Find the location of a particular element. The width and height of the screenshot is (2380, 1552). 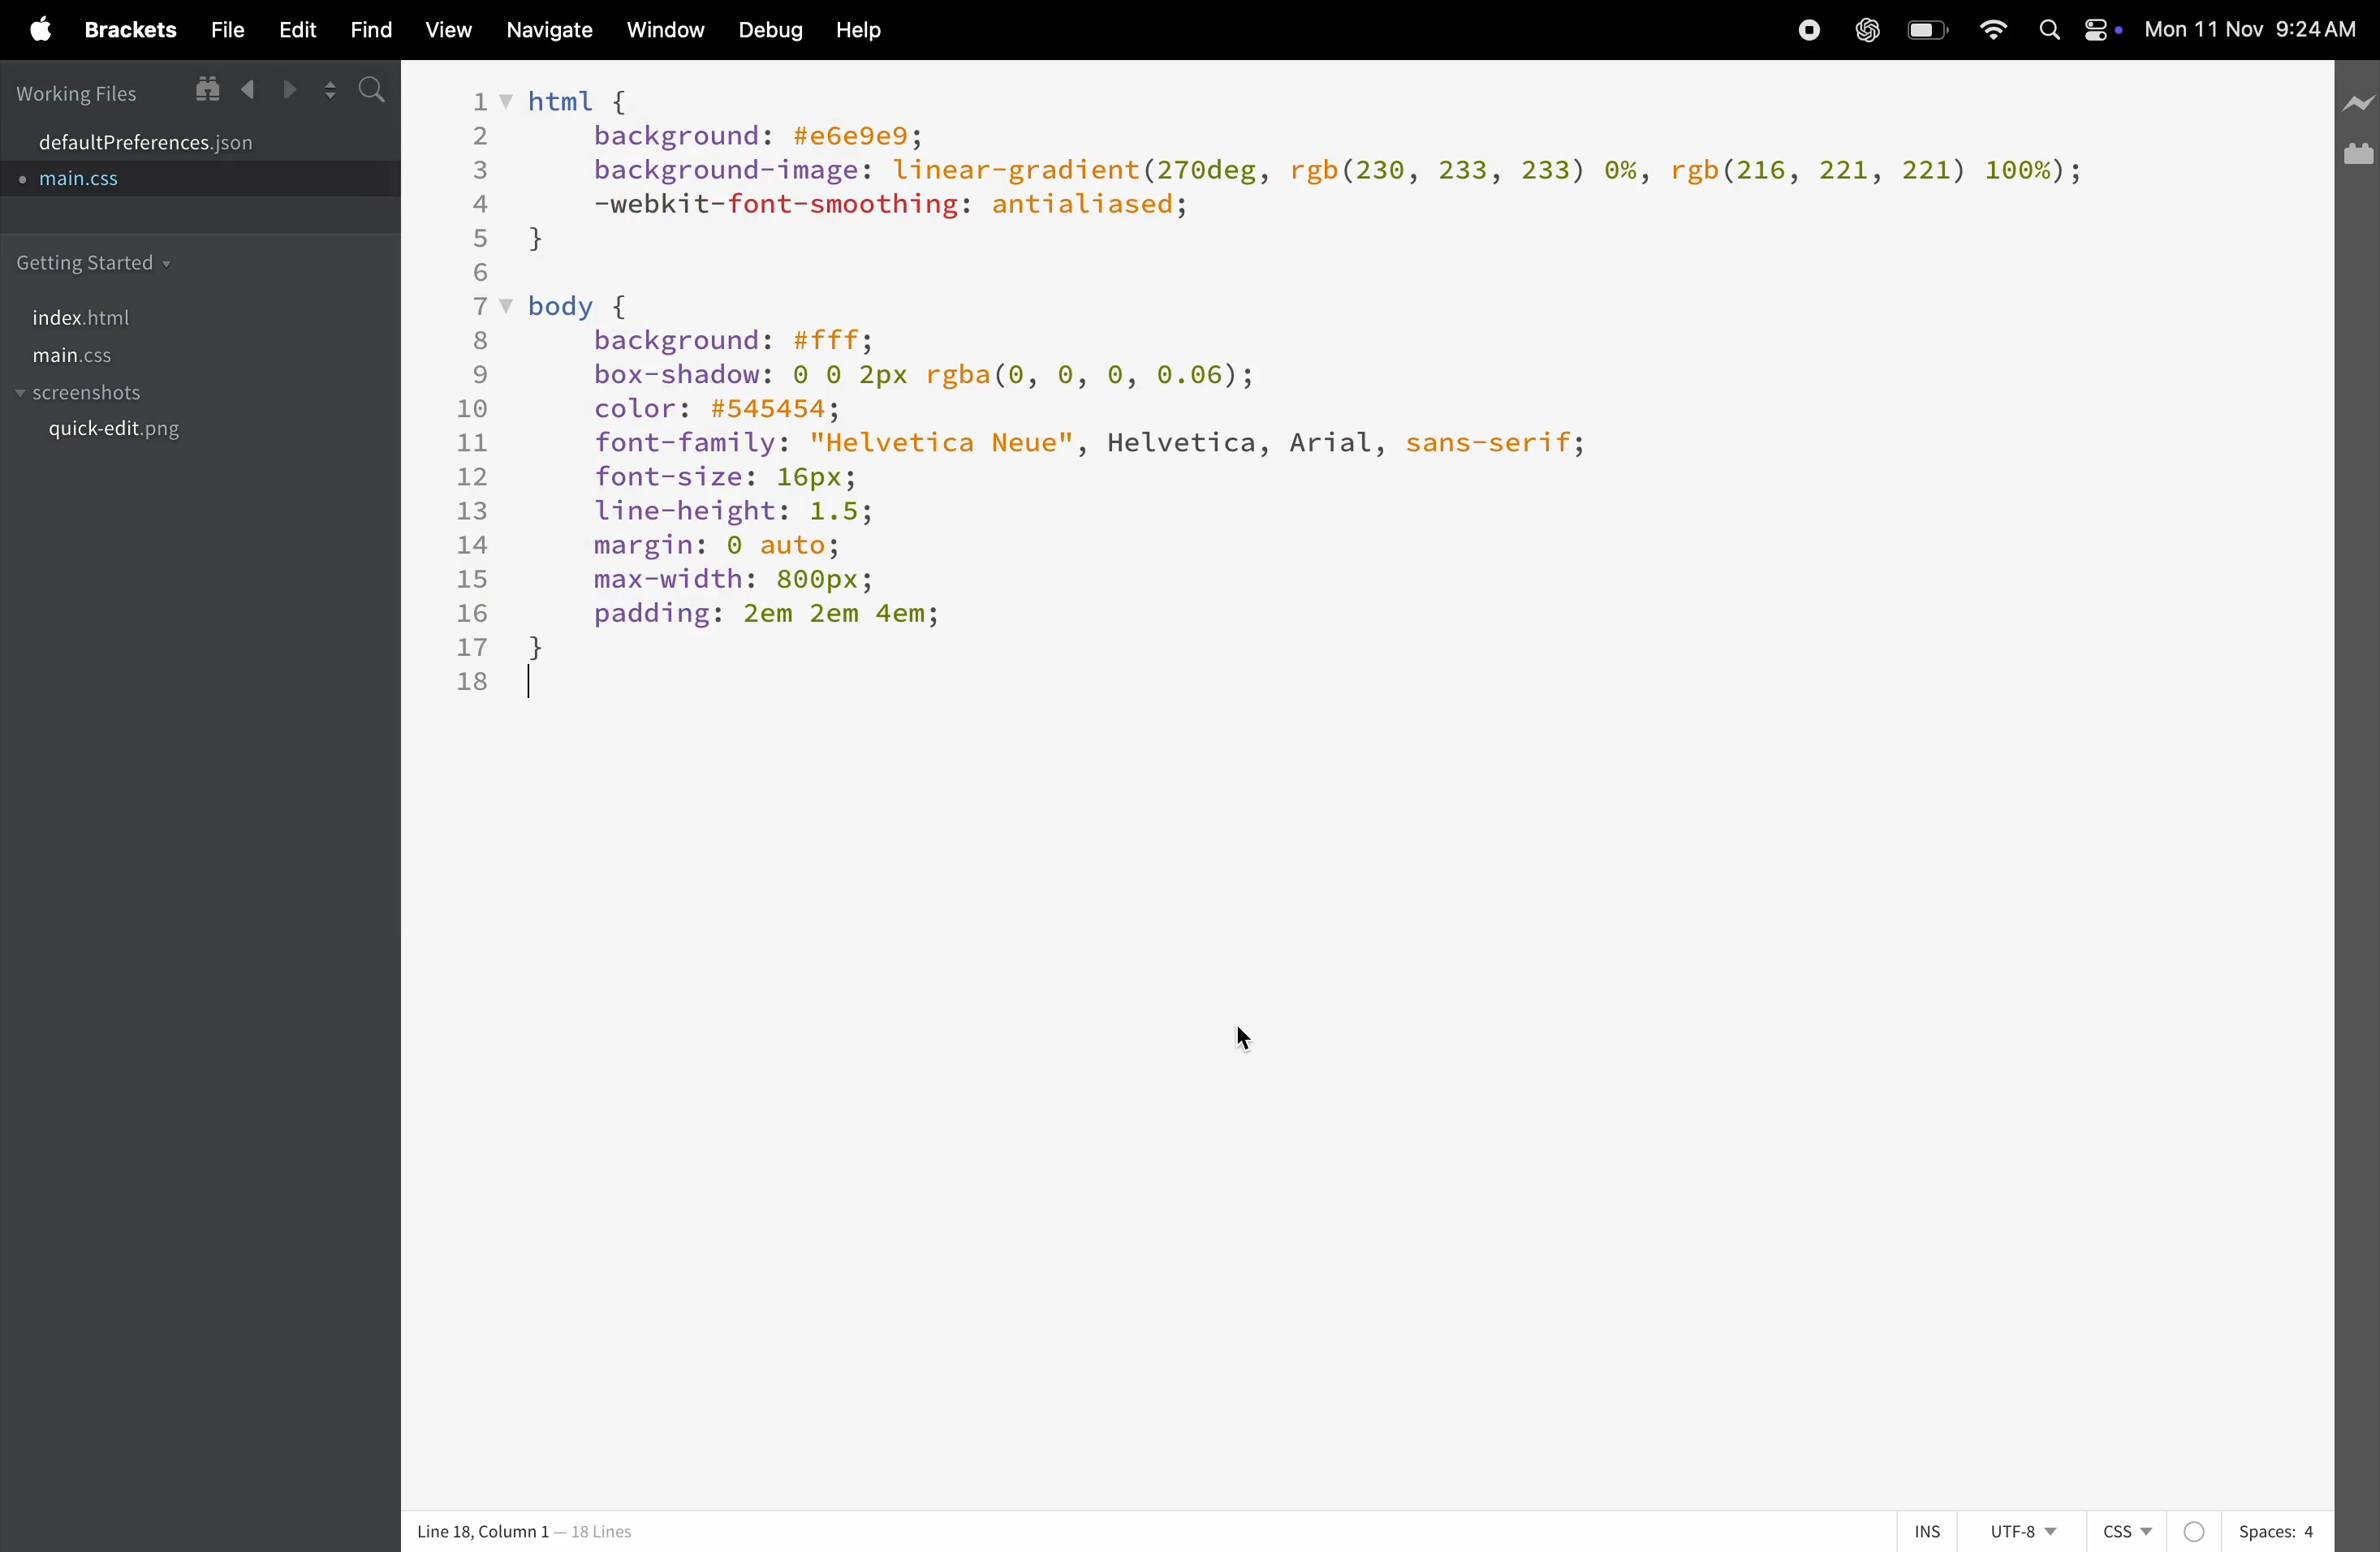

file is located at coordinates (219, 29).